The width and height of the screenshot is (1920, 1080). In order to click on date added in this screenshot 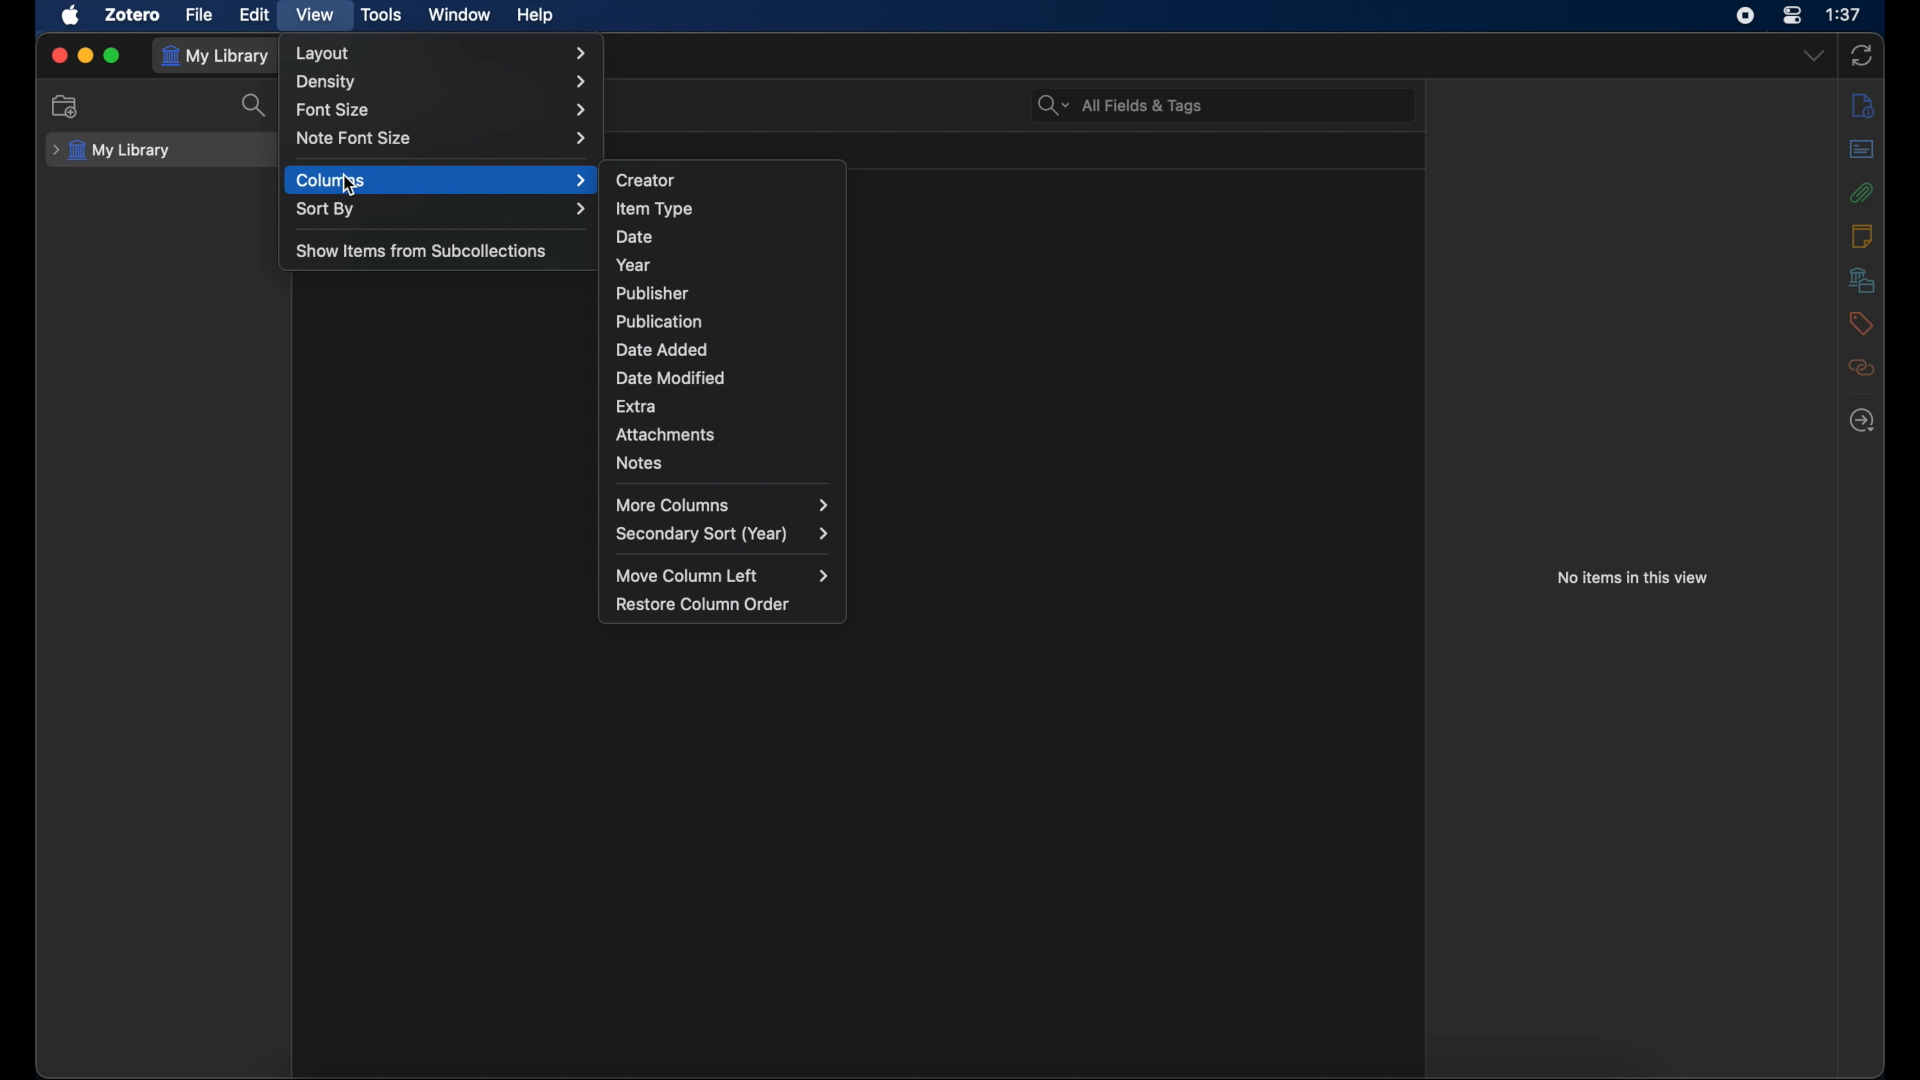, I will do `click(661, 348)`.